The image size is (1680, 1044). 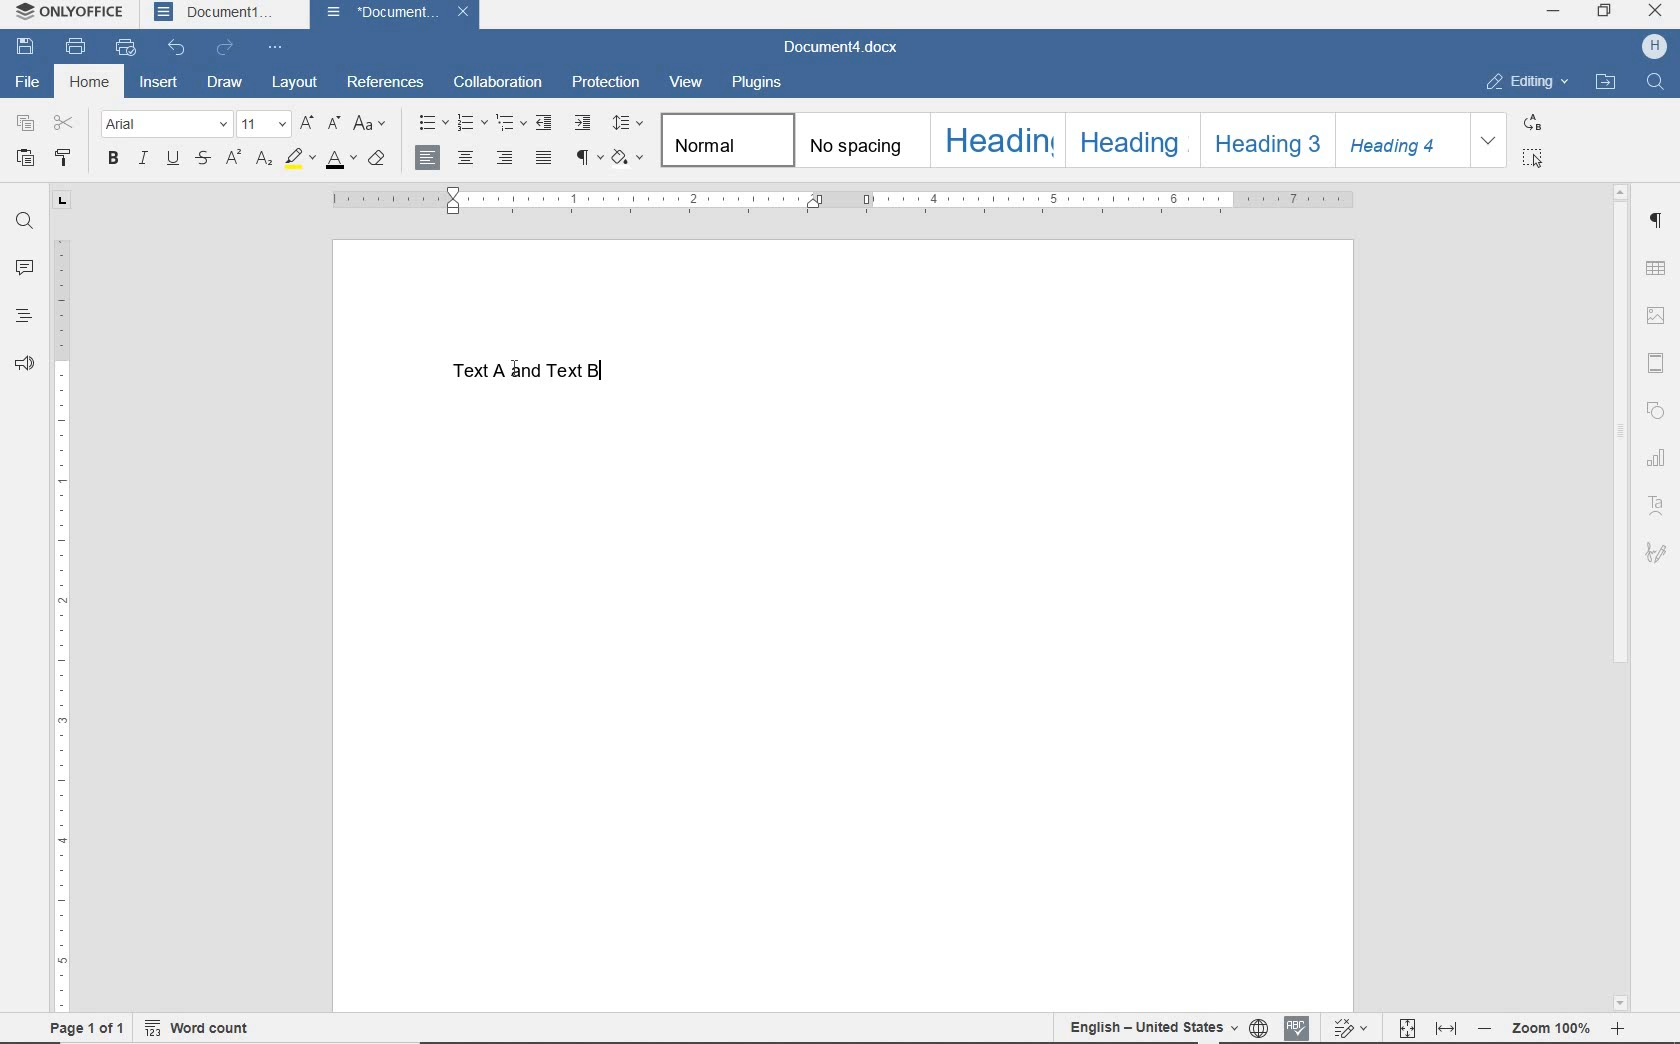 What do you see at coordinates (164, 123) in the screenshot?
I see `FONT` at bounding box center [164, 123].